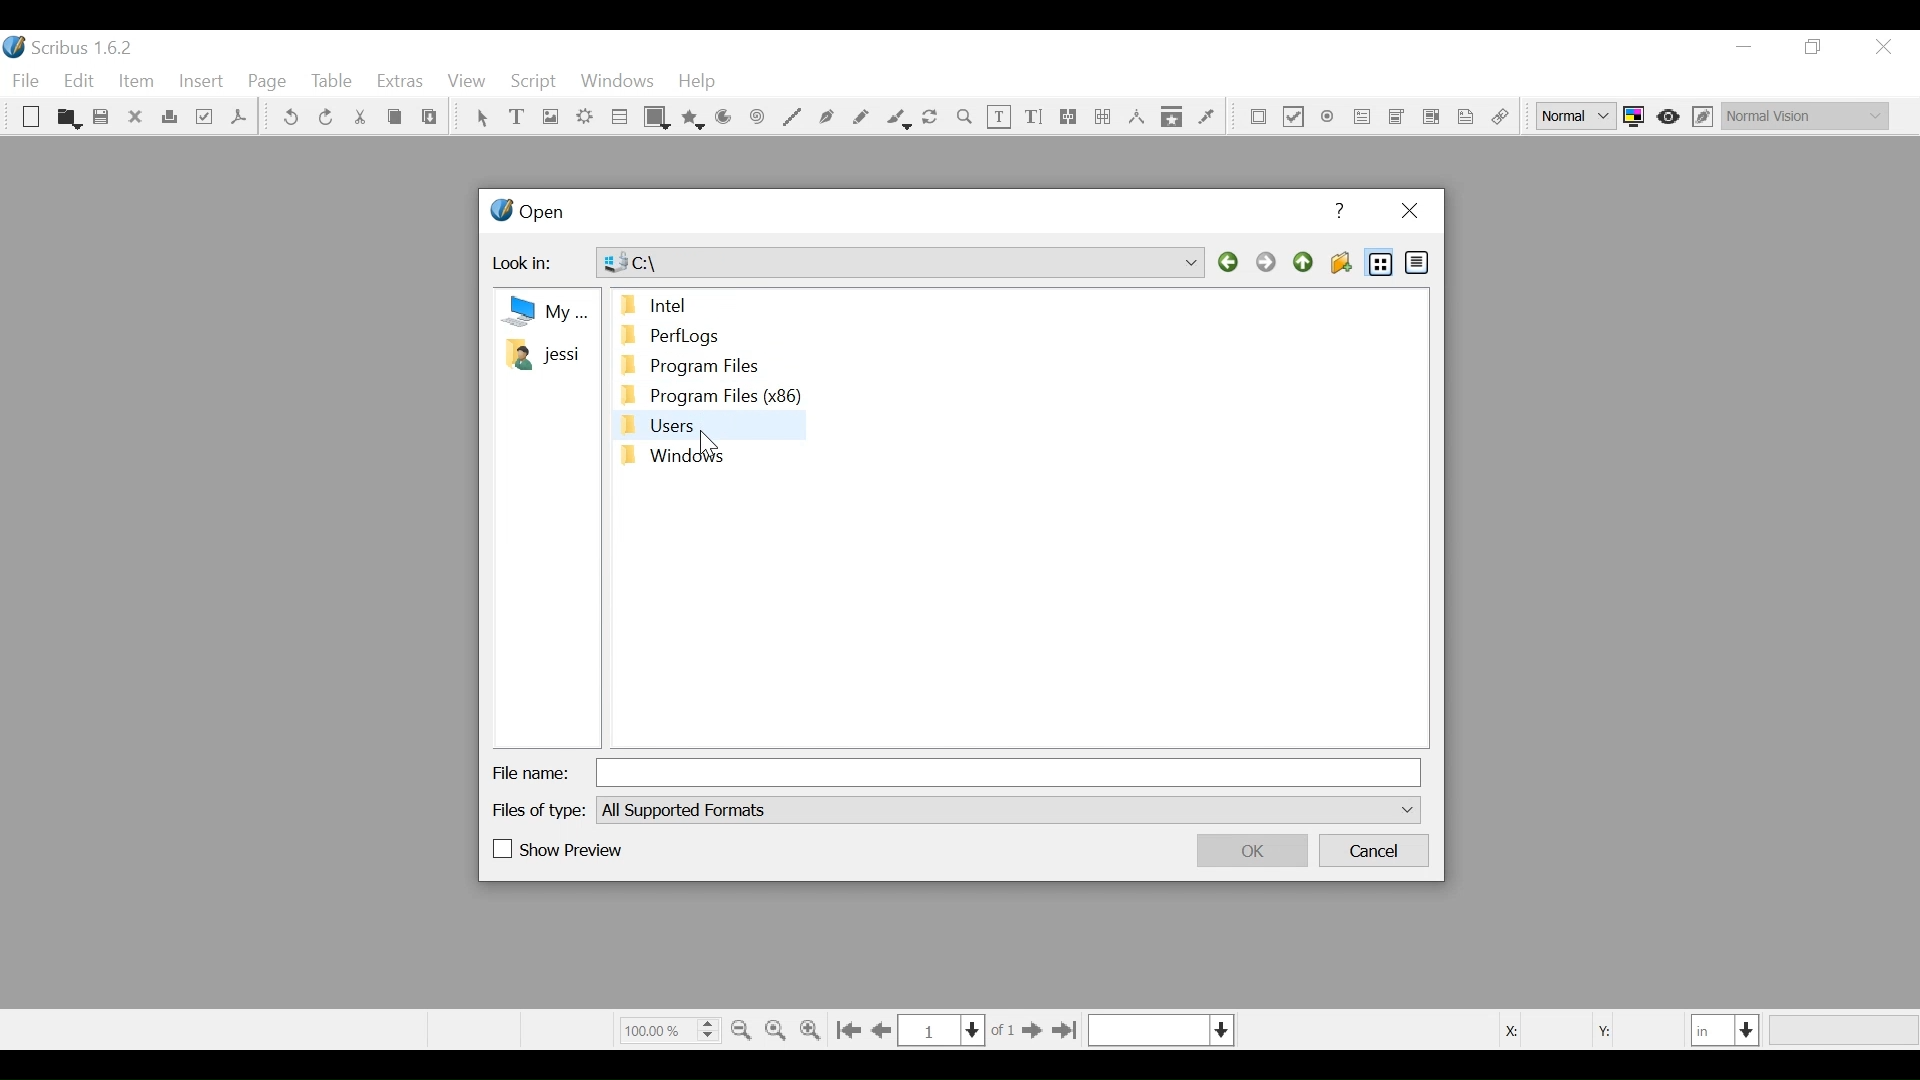  I want to click on Go to the last page, so click(1064, 1031).